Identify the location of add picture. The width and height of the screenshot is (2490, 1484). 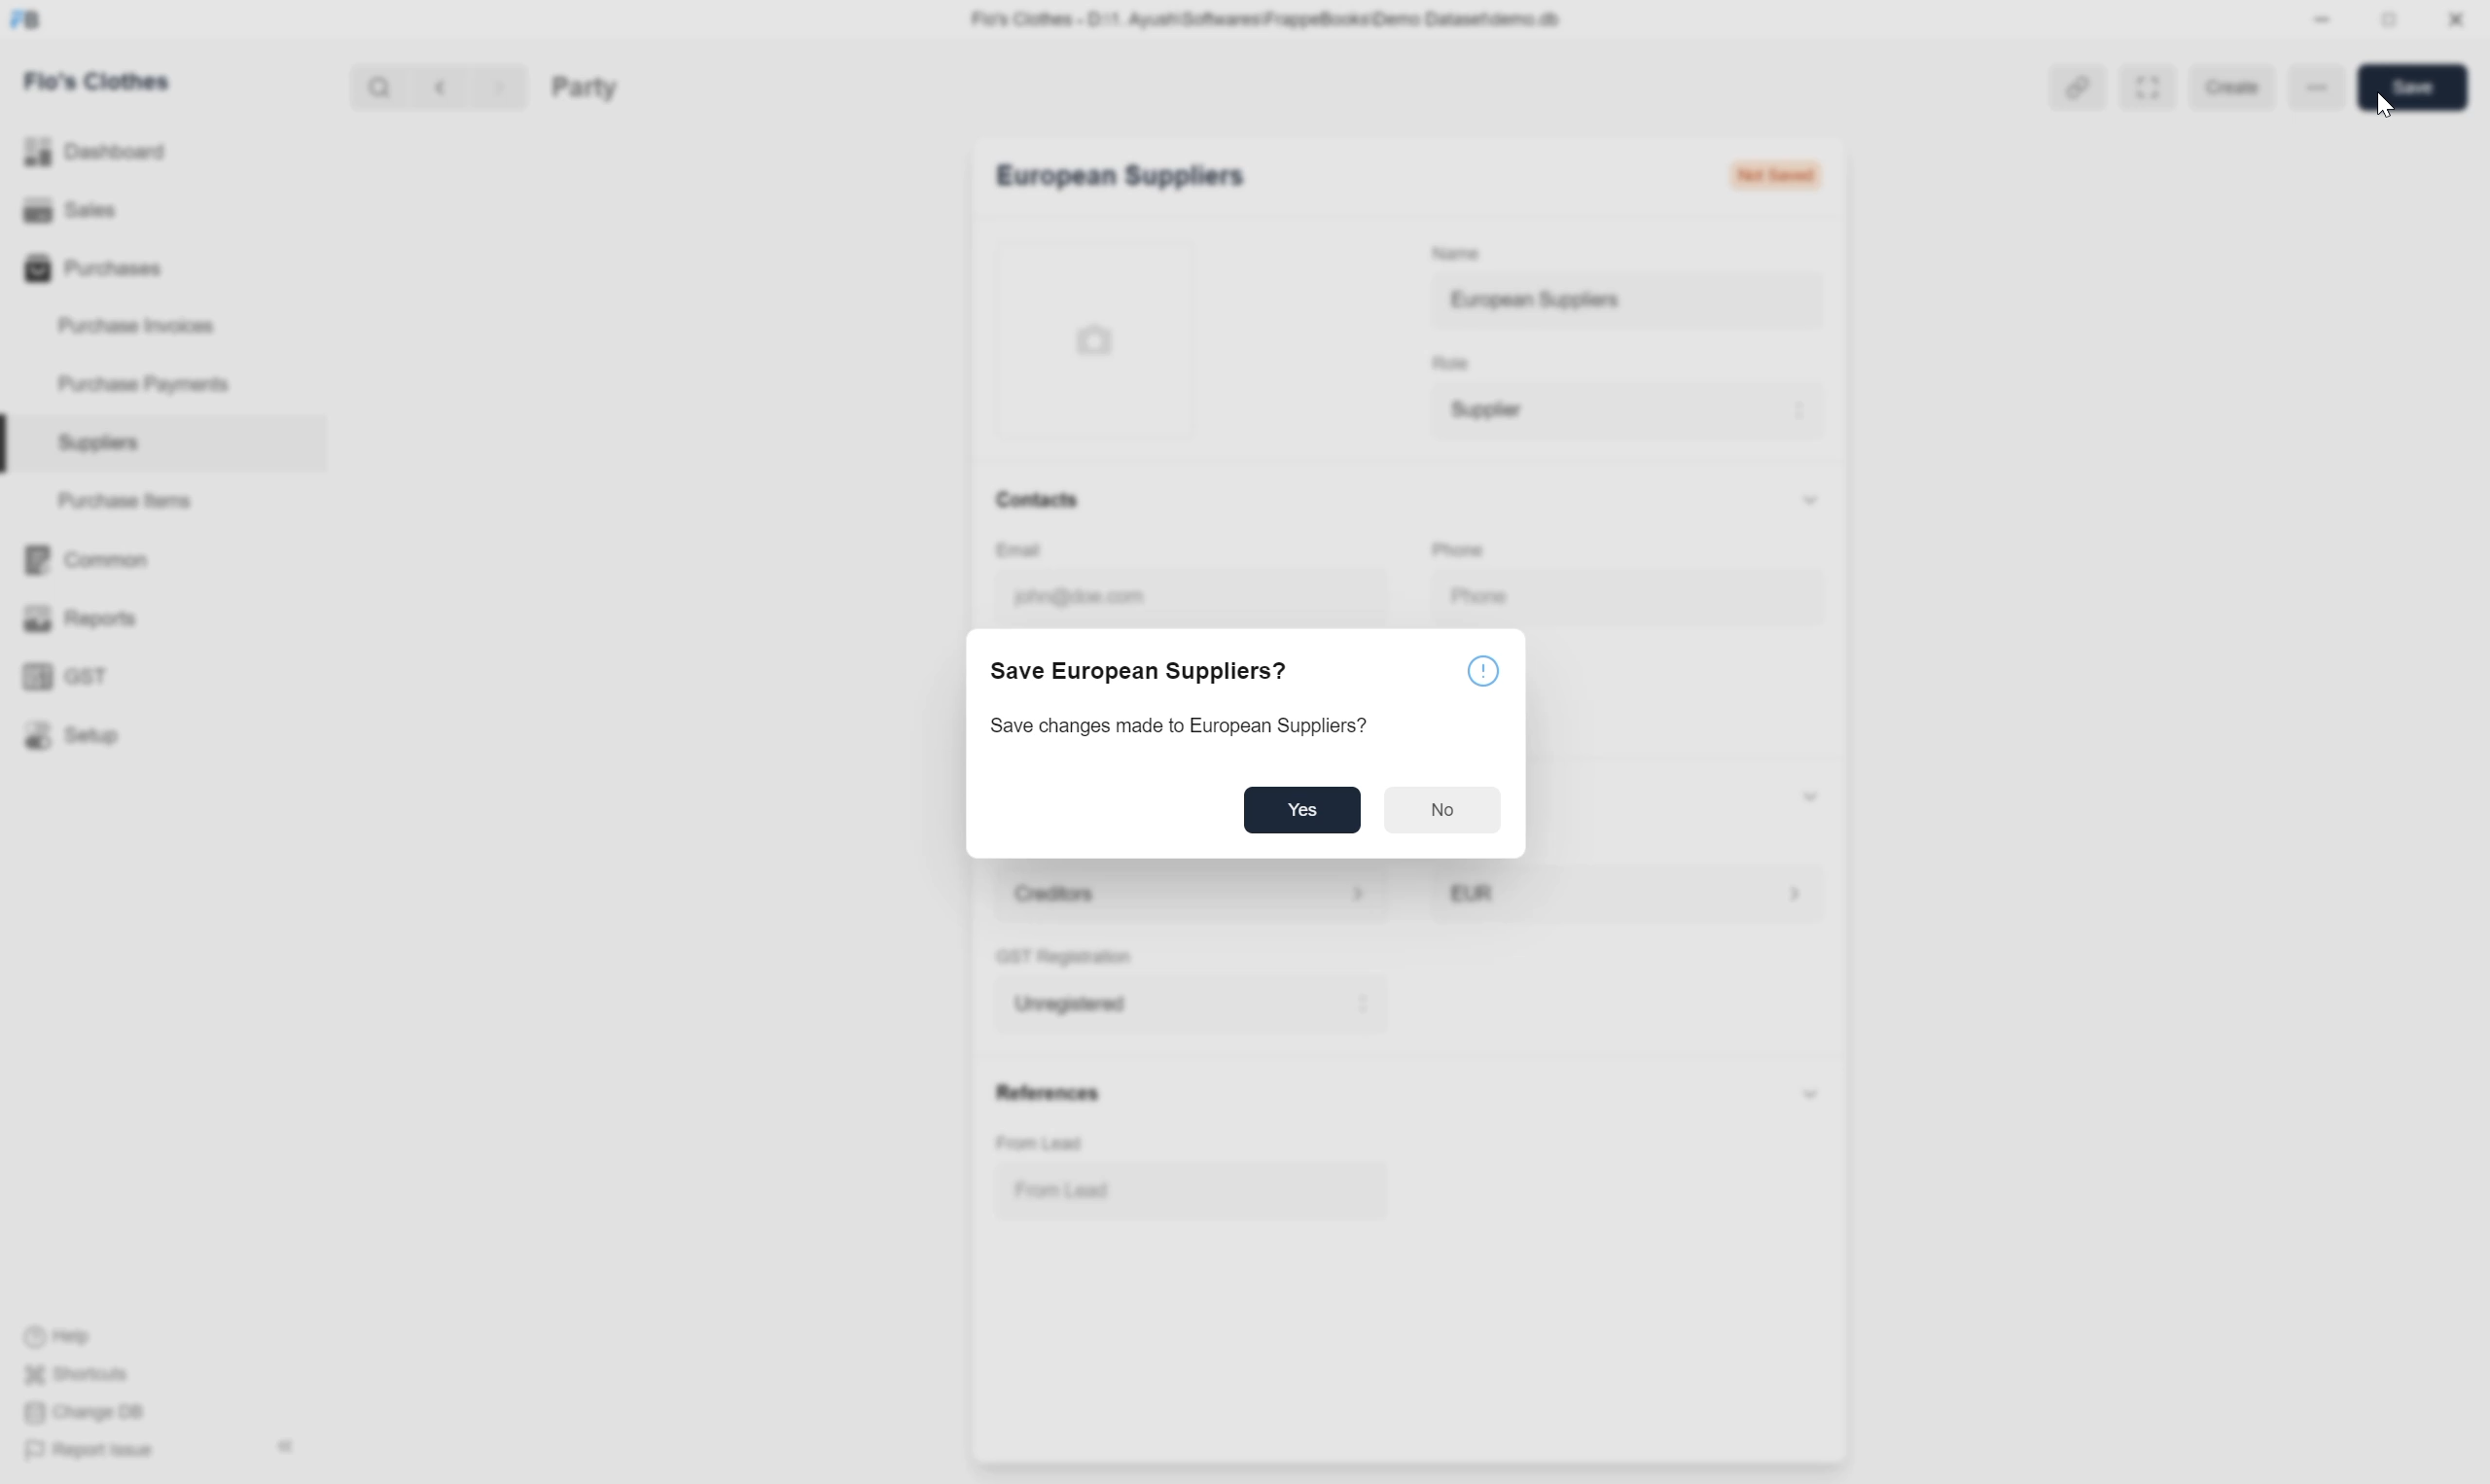
(1113, 336).